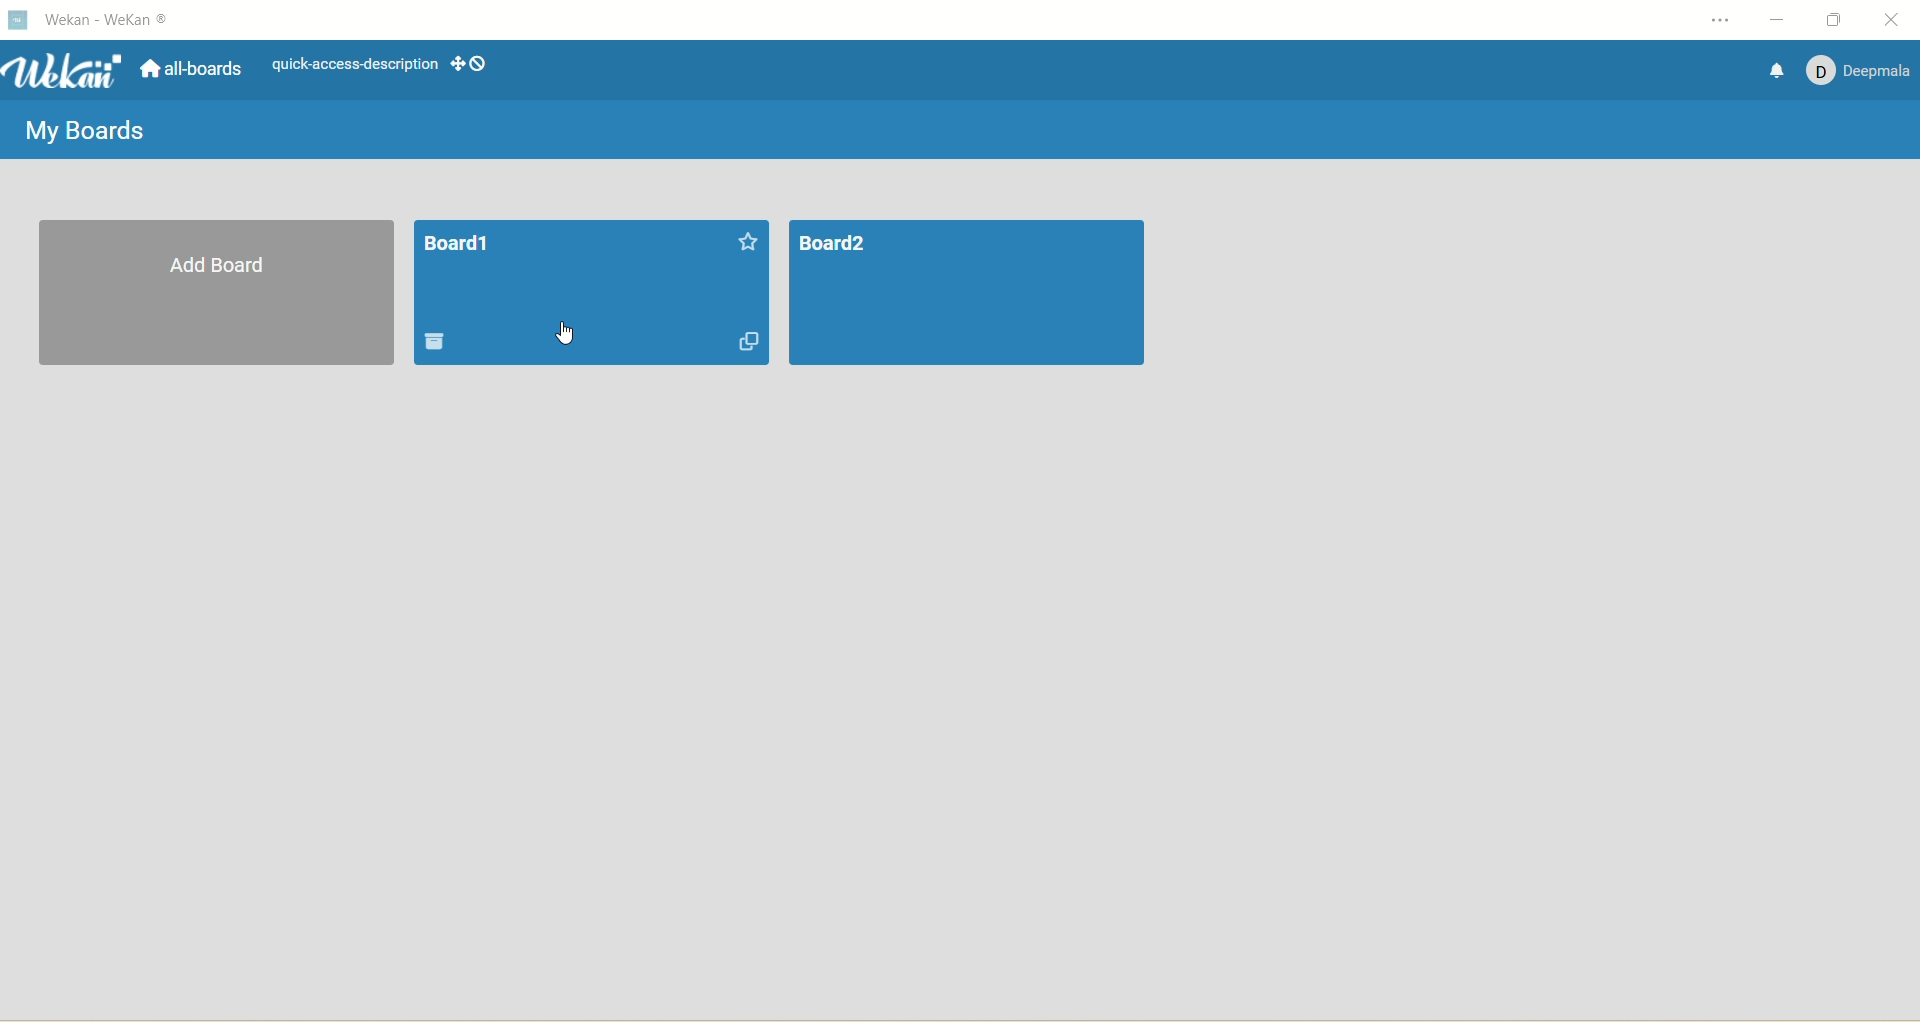 The height and width of the screenshot is (1022, 1920). Describe the element at coordinates (66, 70) in the screenshot. I see `wekan` at that location.